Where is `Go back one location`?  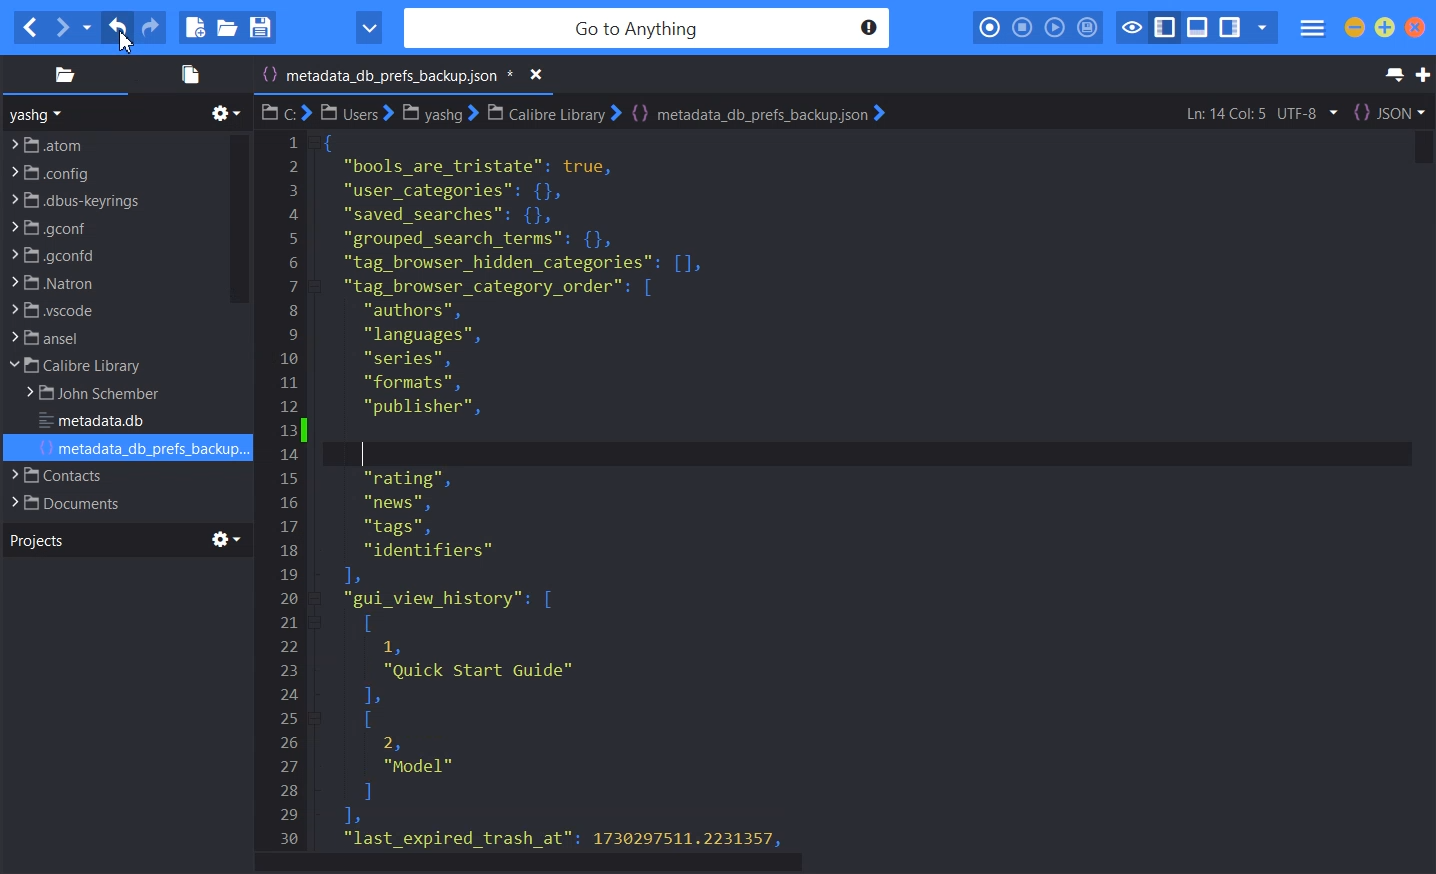
Go back one location is located at coordinates (29, 28).